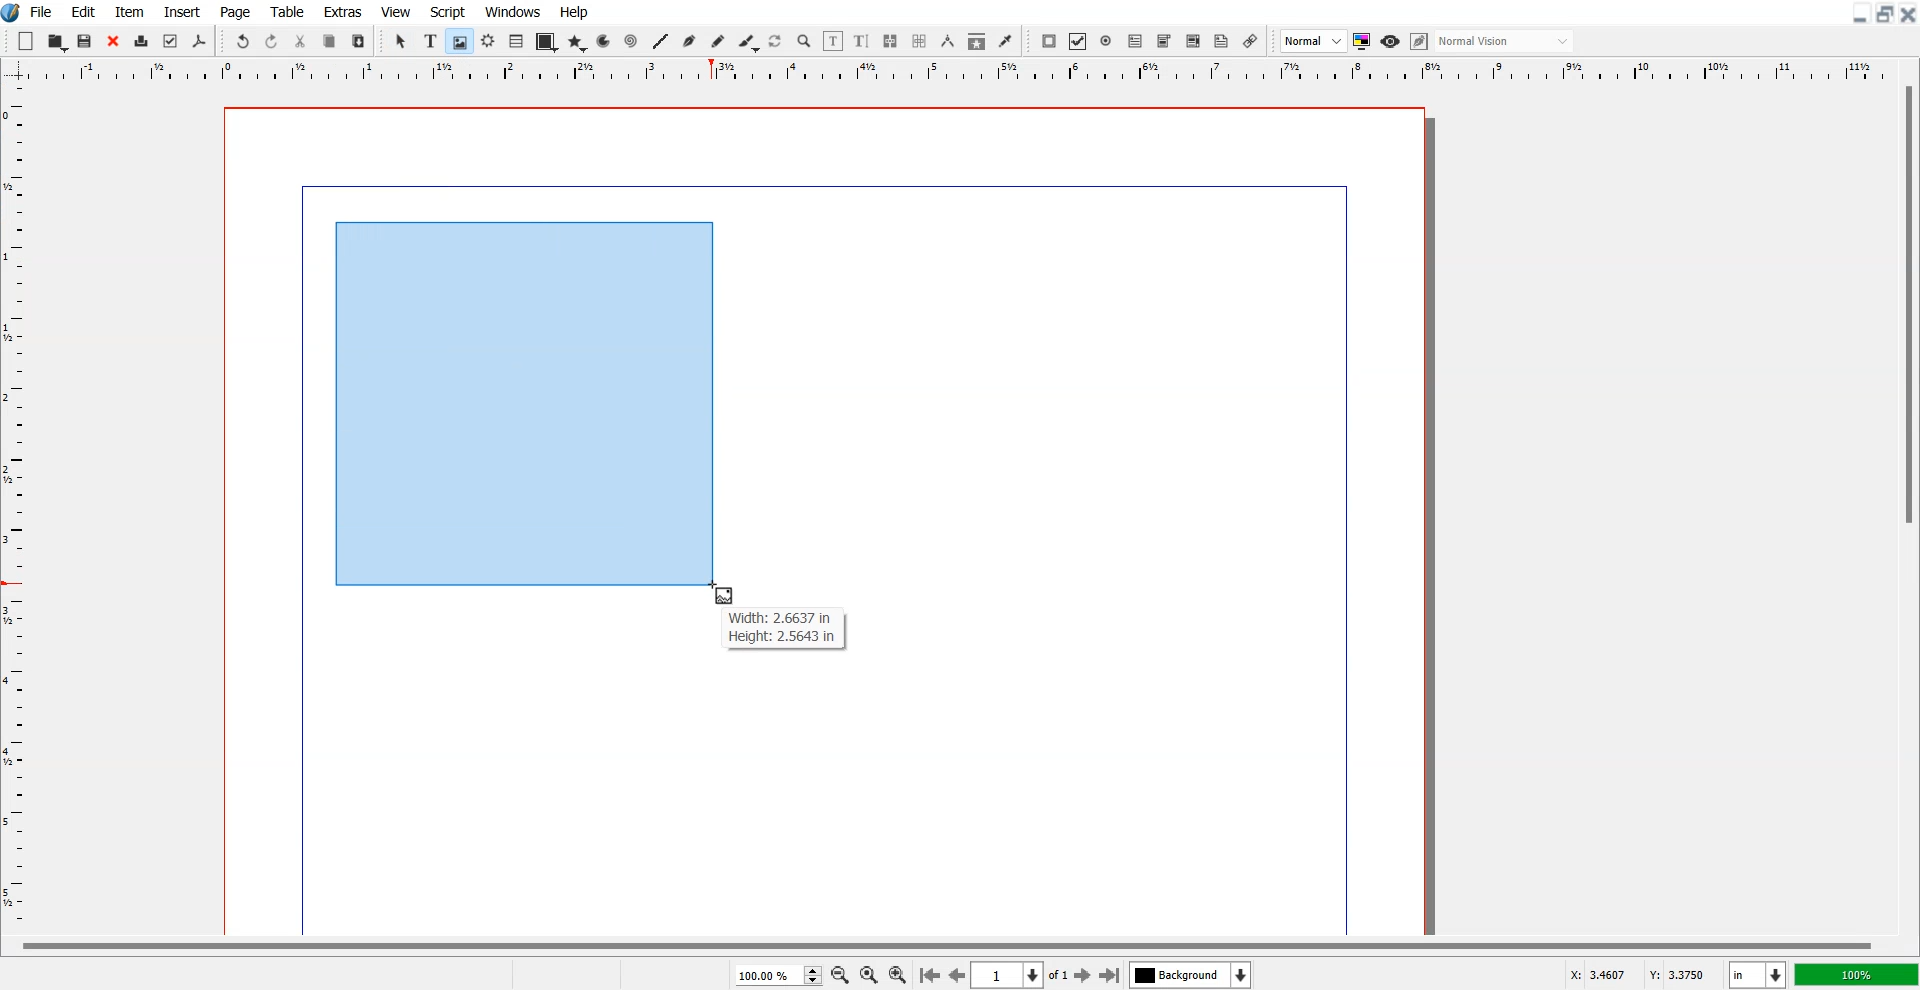  I want to click on Calligraphic Line, so click(747, 42).